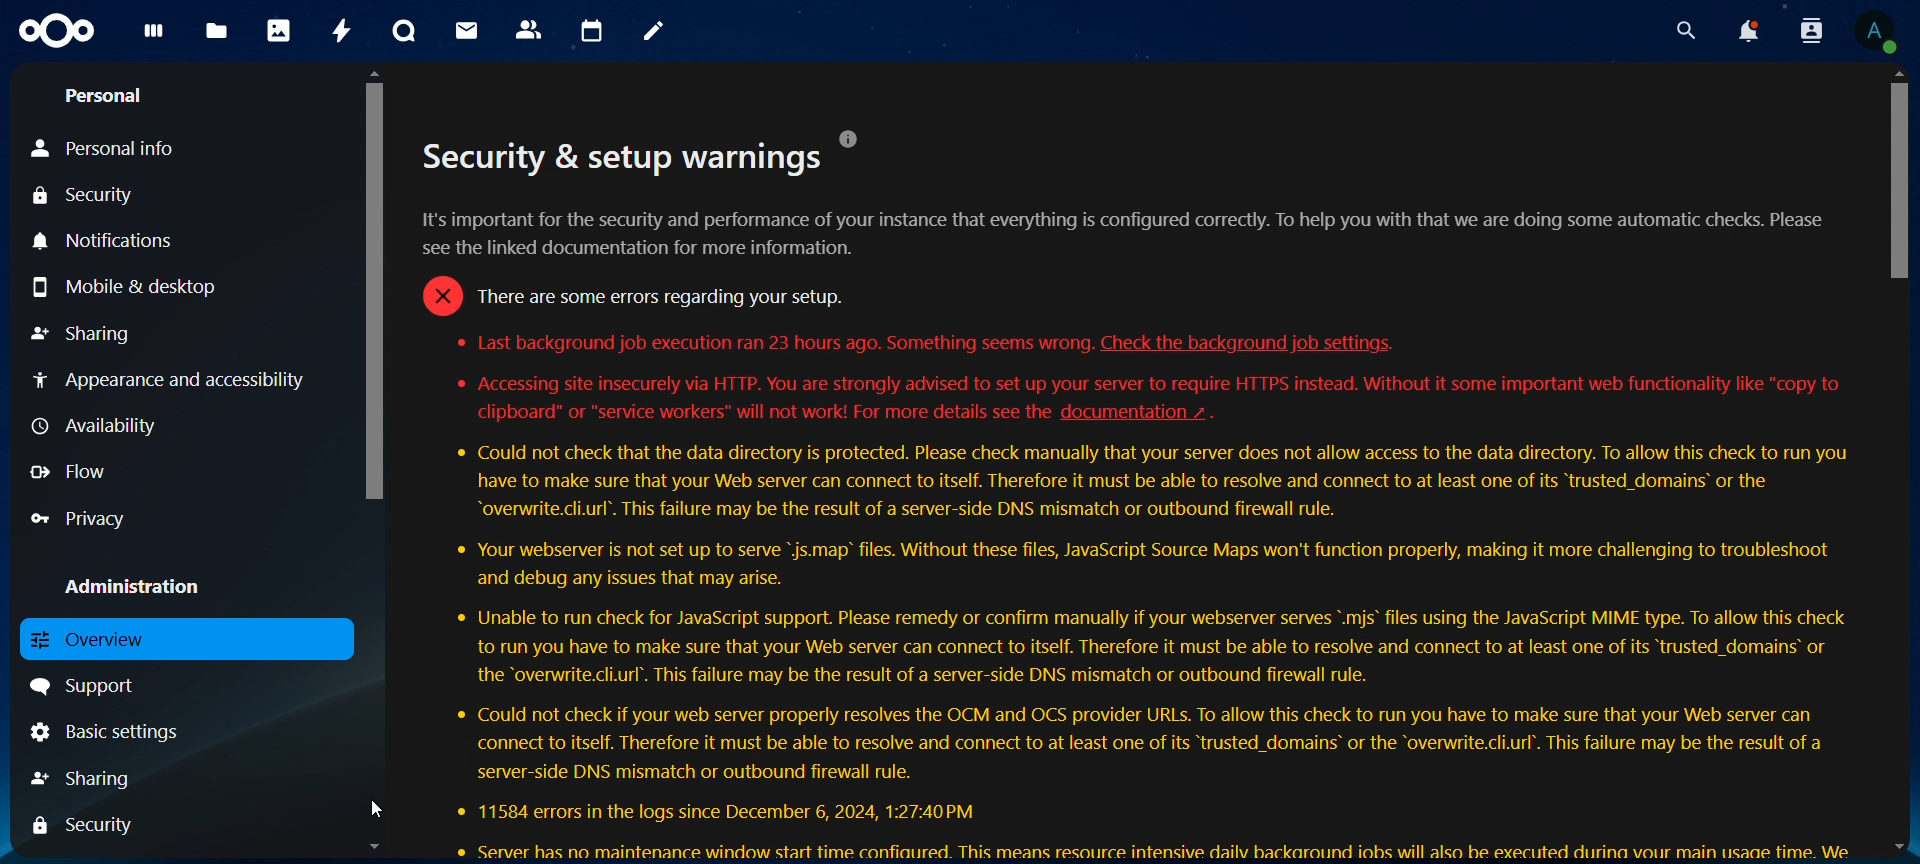  Describe the element at coordinates (372, 810) in the screenshot. I see `Cursor` at that location.